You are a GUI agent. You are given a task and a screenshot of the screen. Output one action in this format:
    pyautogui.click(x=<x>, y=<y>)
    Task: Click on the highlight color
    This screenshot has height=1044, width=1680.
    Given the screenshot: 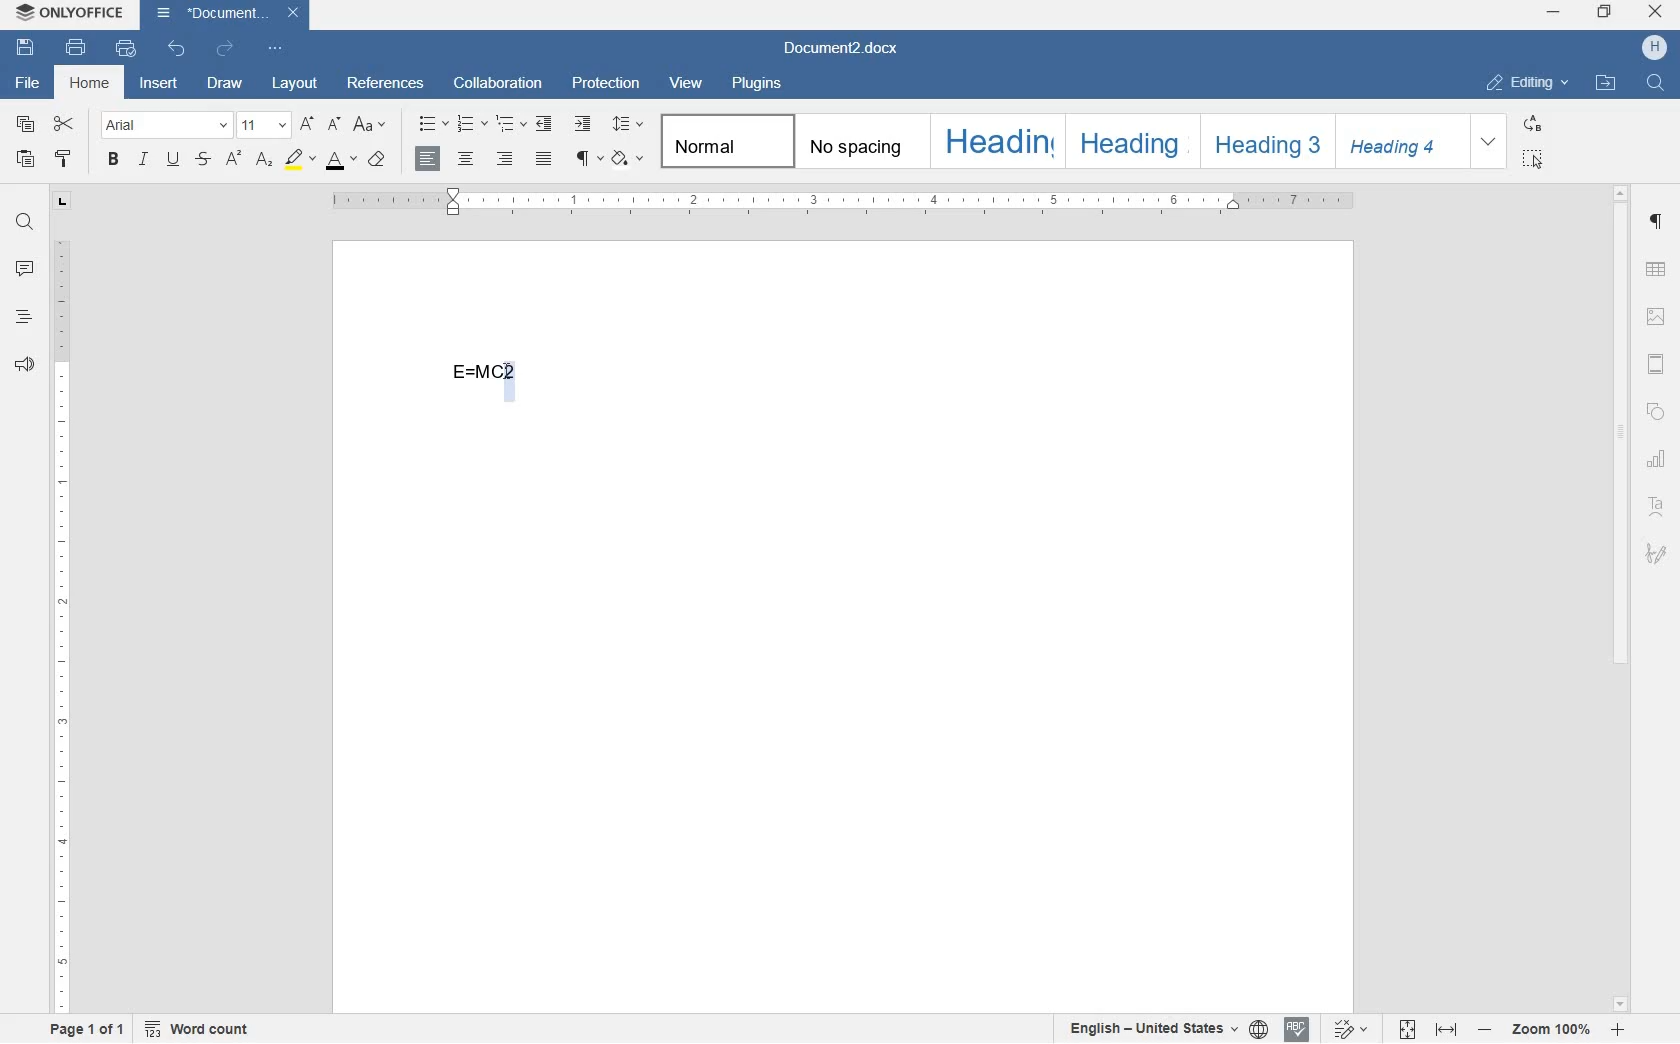 What is the action you would take?
    pyautogui.click(x=299, y=160)
    